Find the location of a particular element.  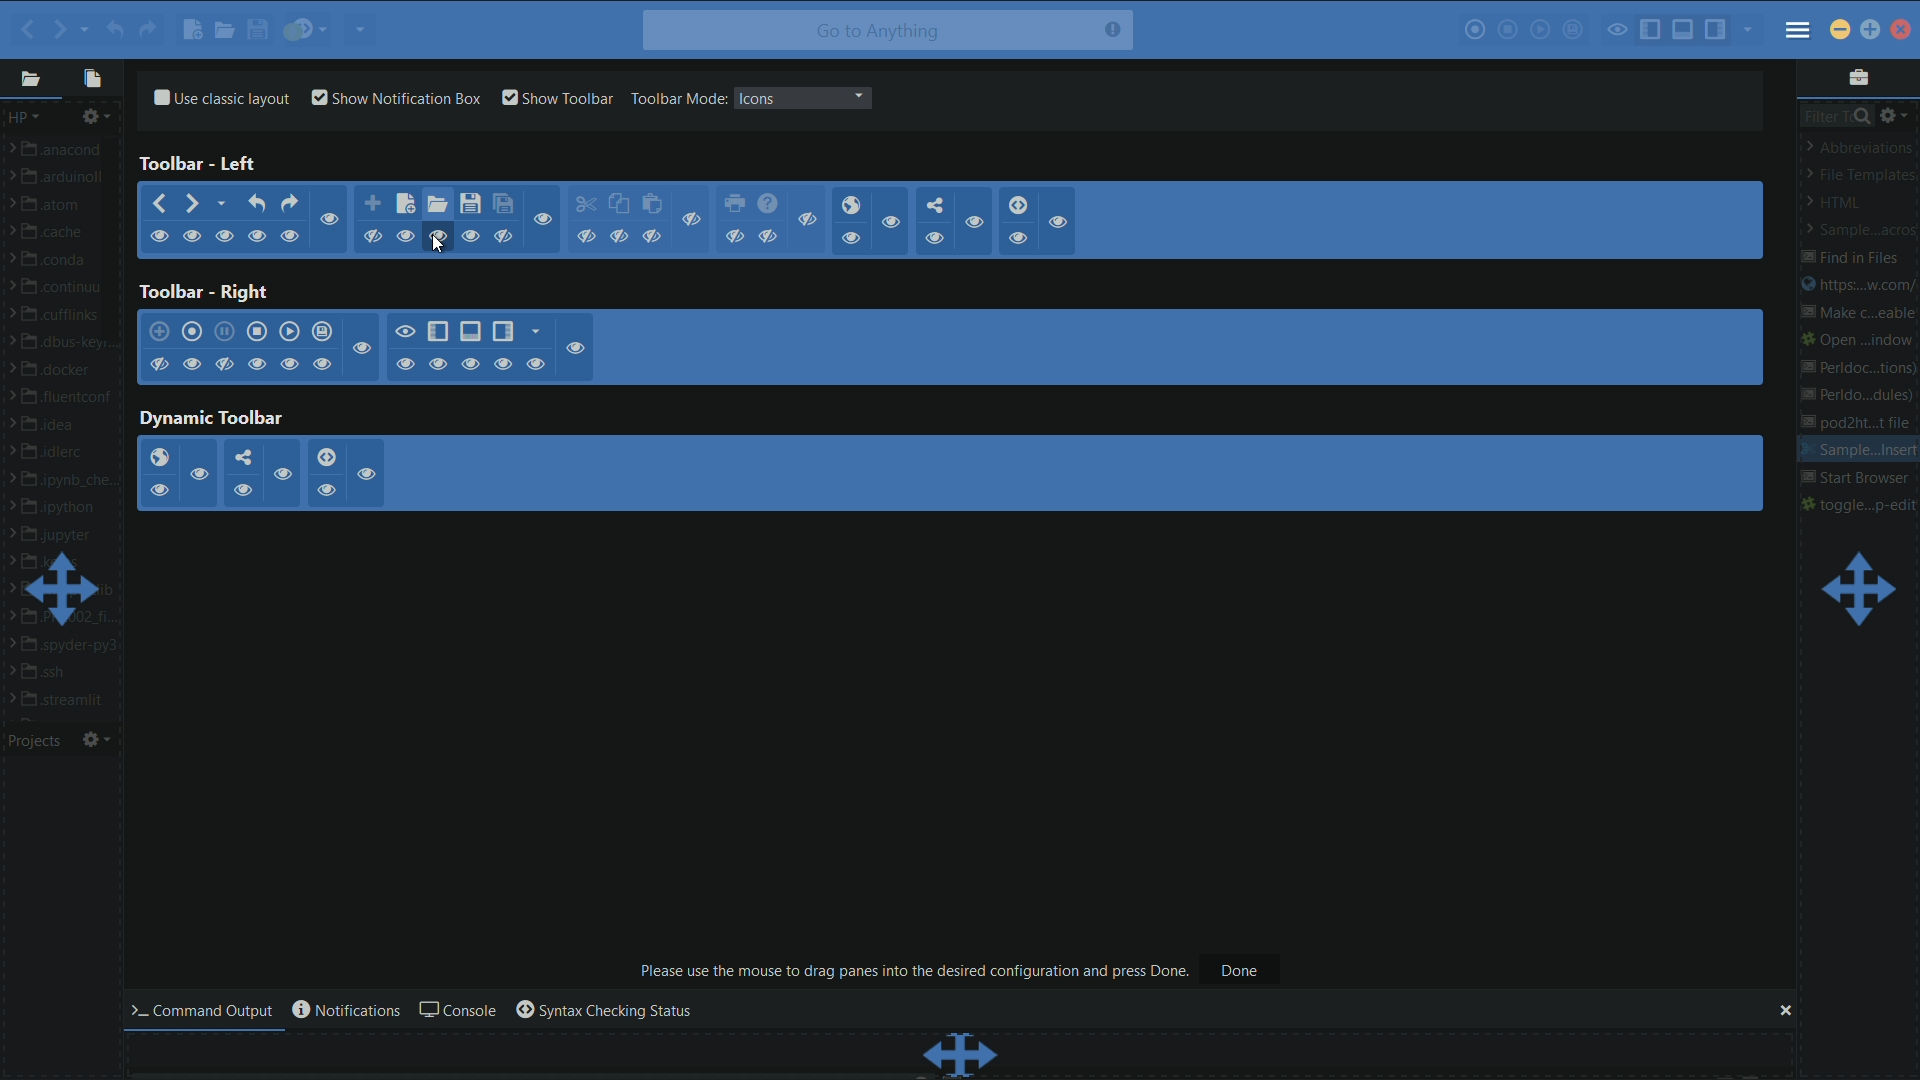

hide/show is located at coordinates (159, 365).